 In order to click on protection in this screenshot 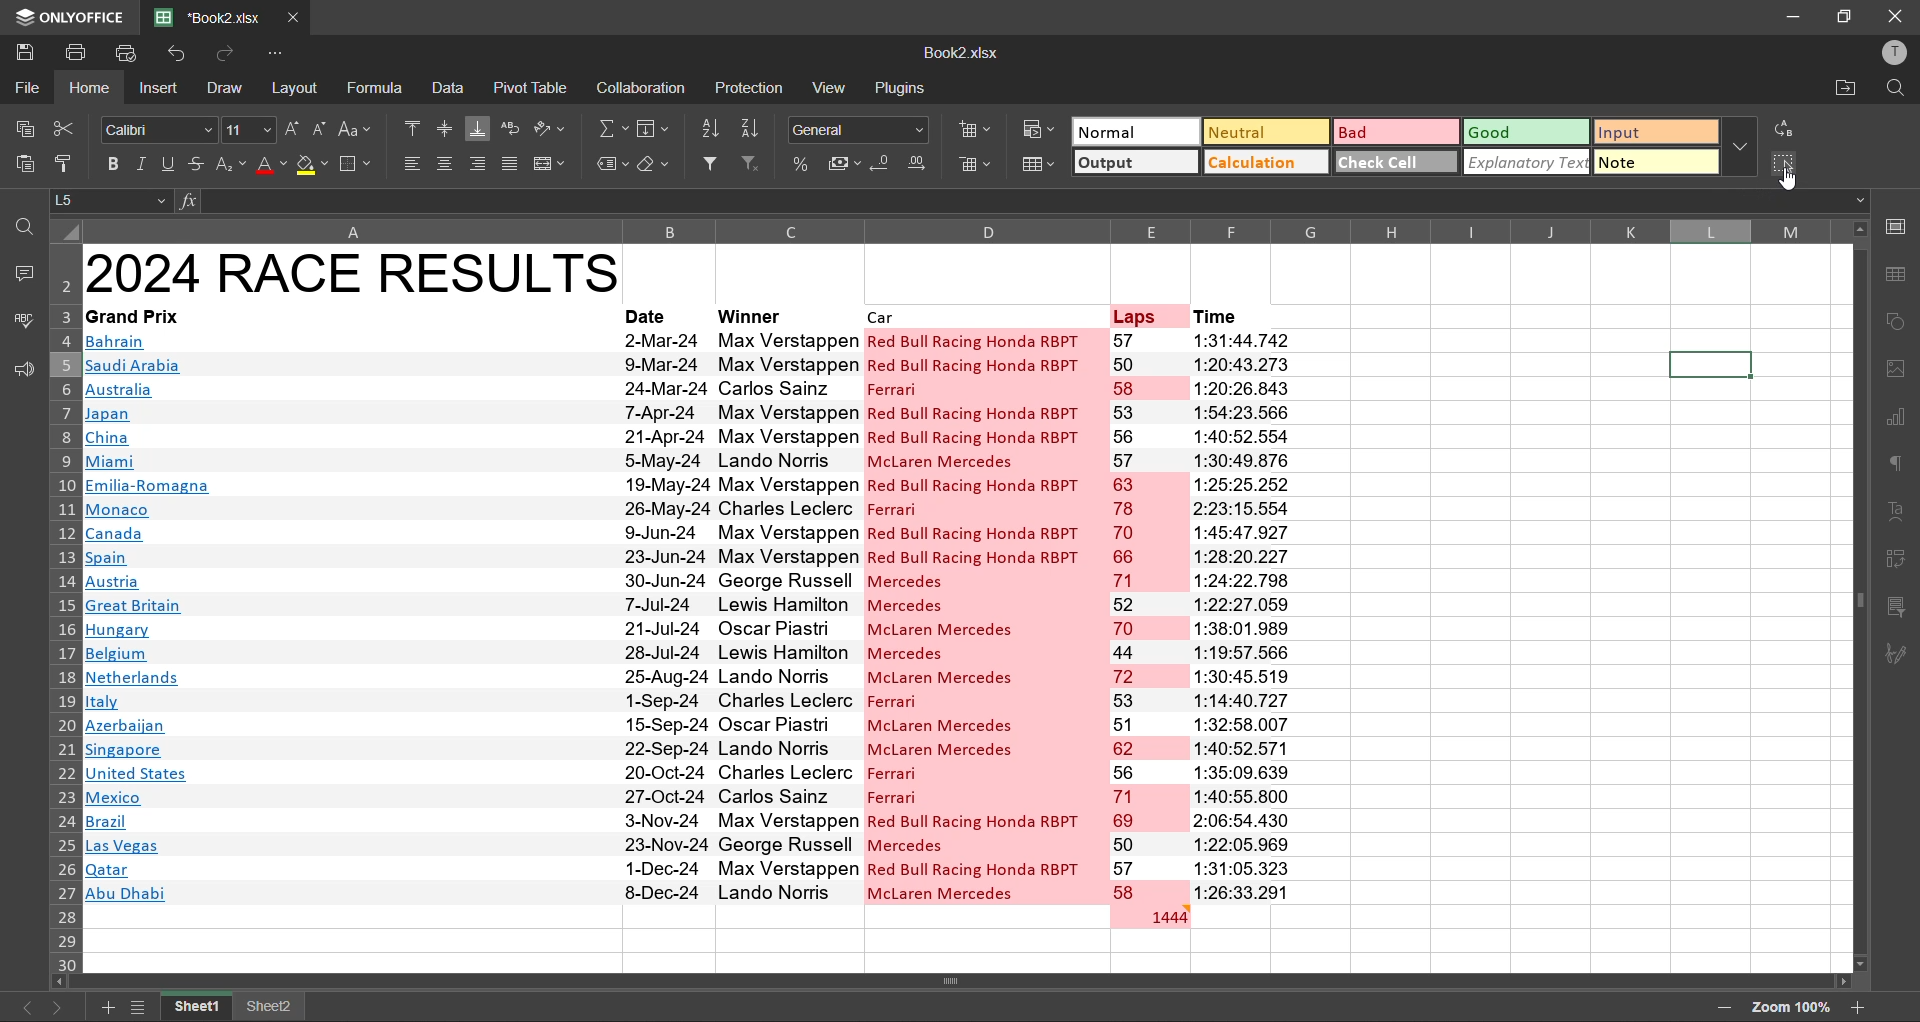, I will do `click(751, 88)`.